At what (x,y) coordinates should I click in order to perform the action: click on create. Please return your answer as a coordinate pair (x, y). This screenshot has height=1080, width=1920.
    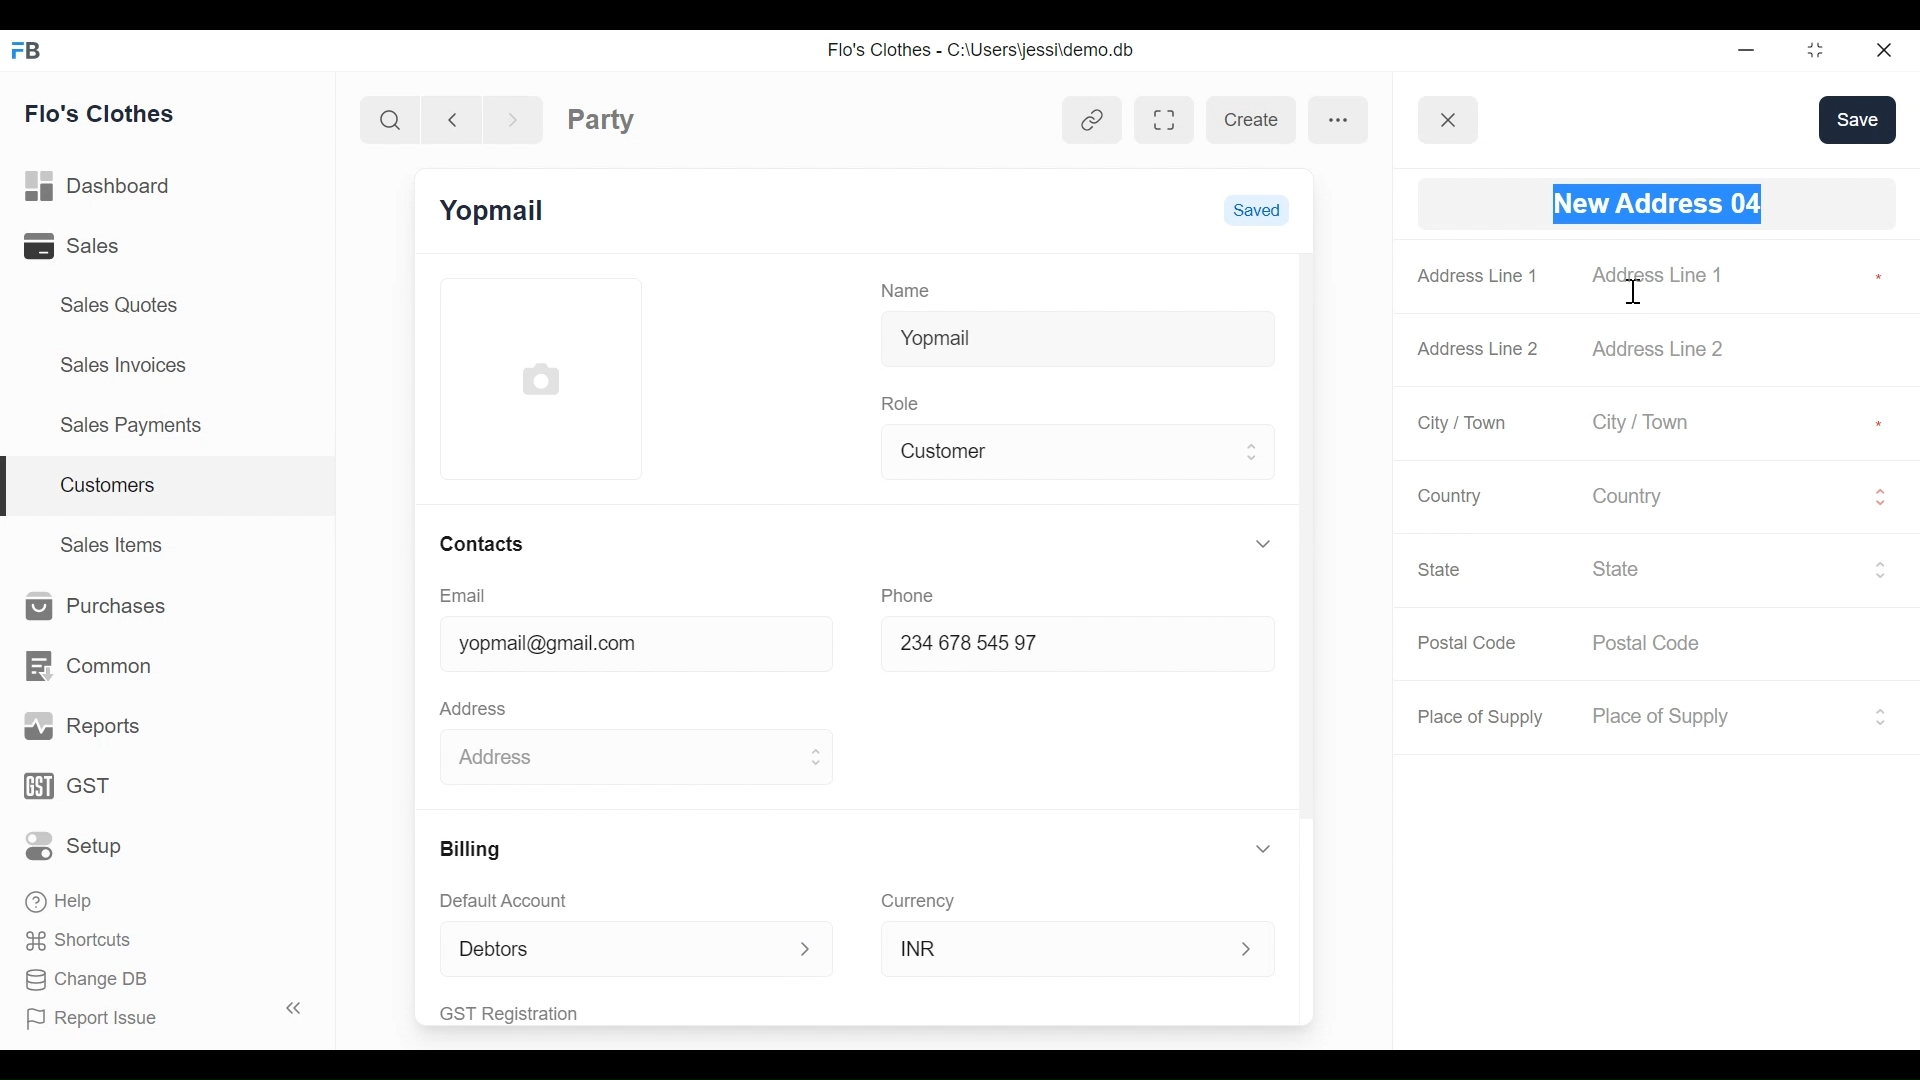
    Looking at the image, I should click on (1250, 120).